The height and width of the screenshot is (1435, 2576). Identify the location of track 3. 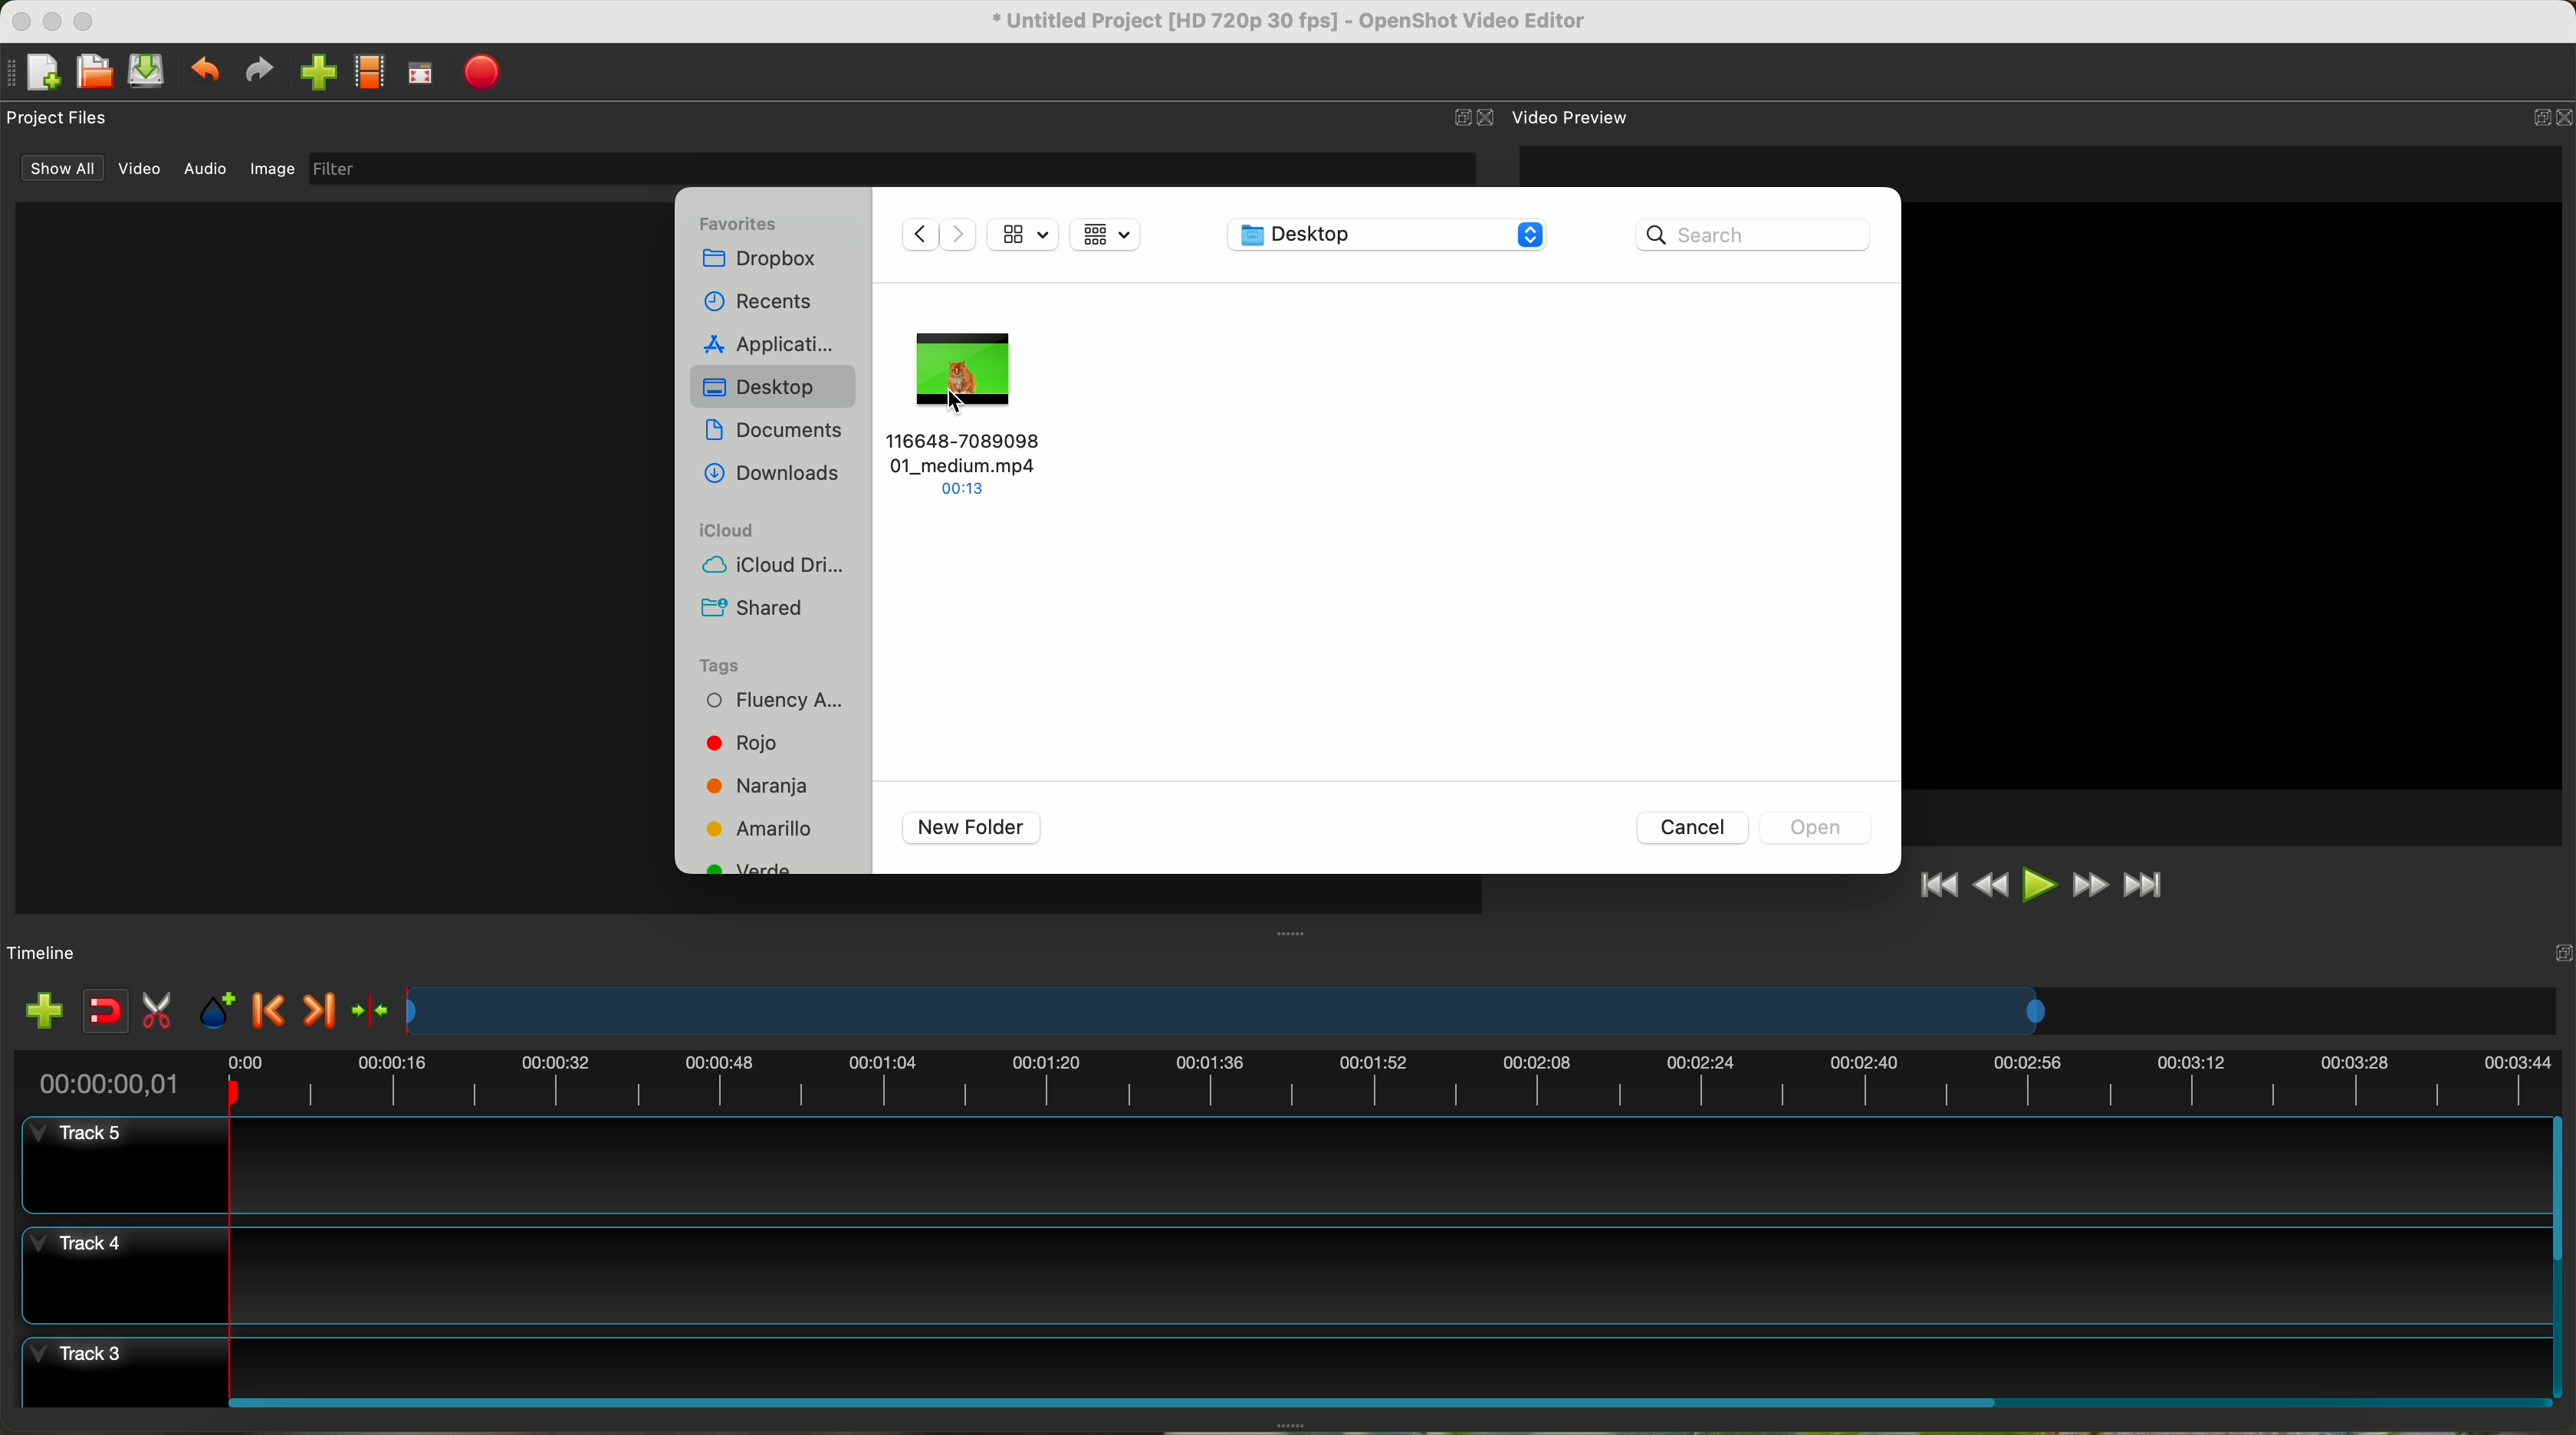
(1283, 1362).